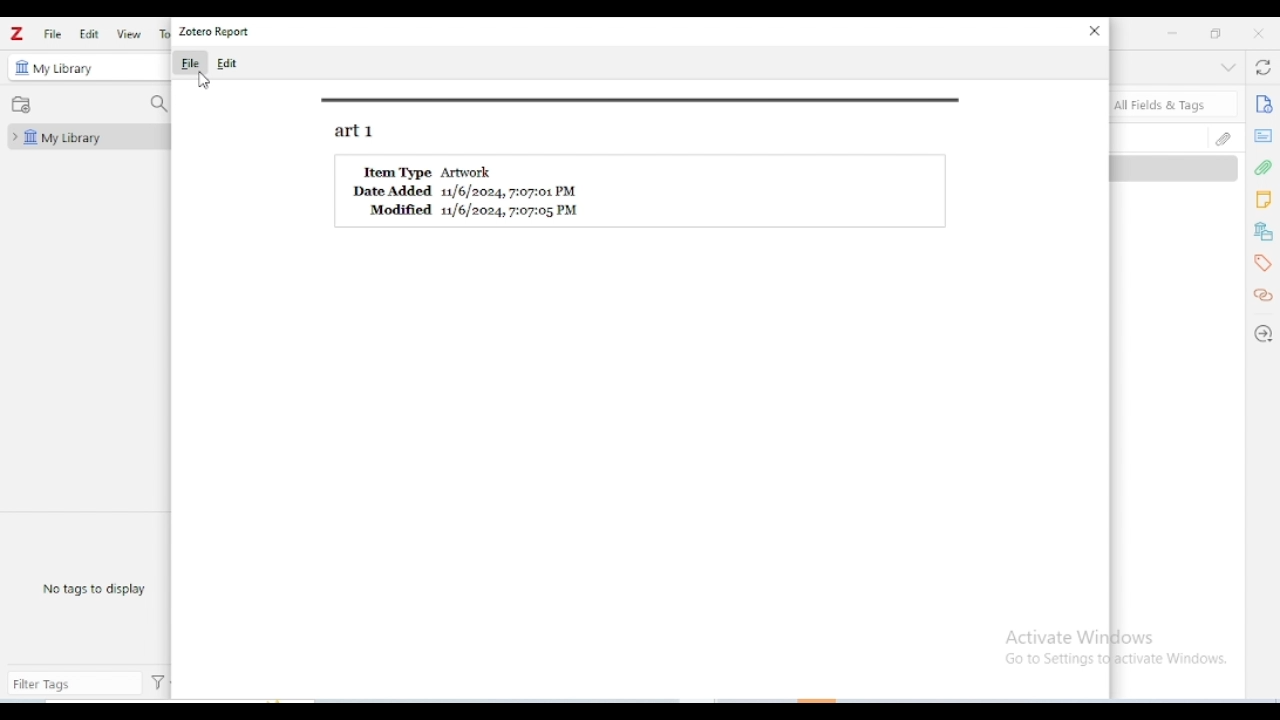  What do you see at coordinates (1080, 637) in the screenshot?
I see `Activate Windows` at bounding box center [1080, 637].